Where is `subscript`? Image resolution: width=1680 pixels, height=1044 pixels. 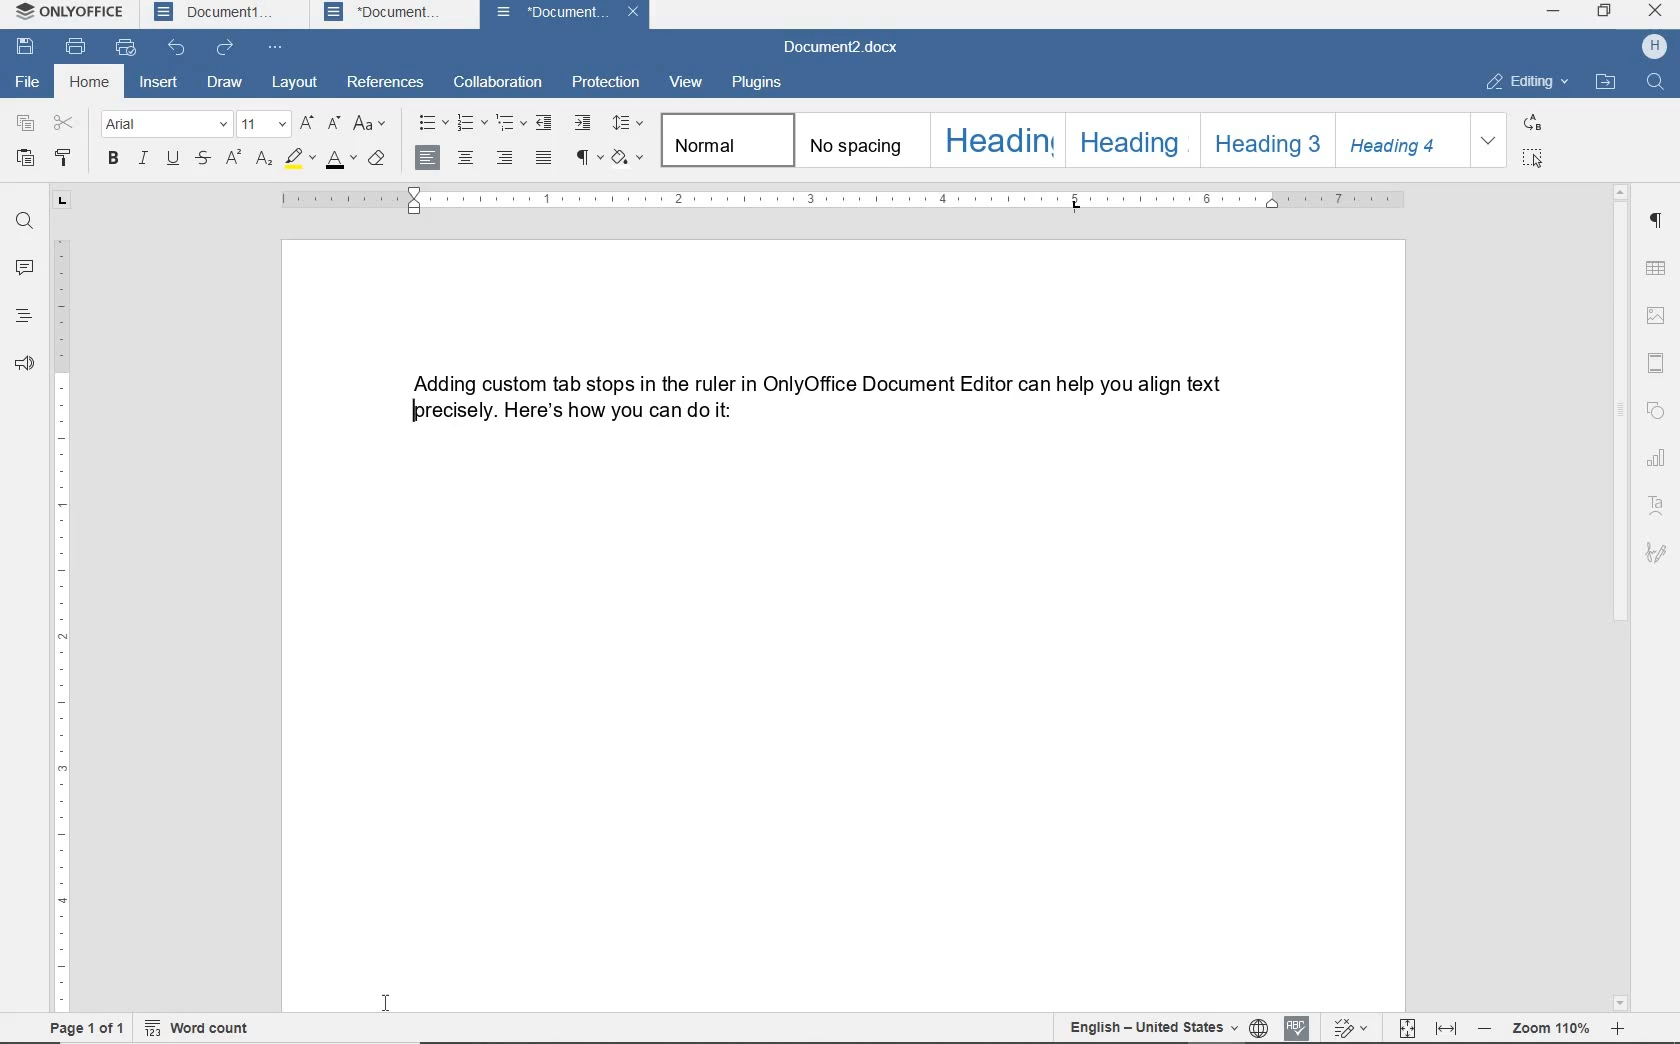 subscript is located at coordinates (265, 160).